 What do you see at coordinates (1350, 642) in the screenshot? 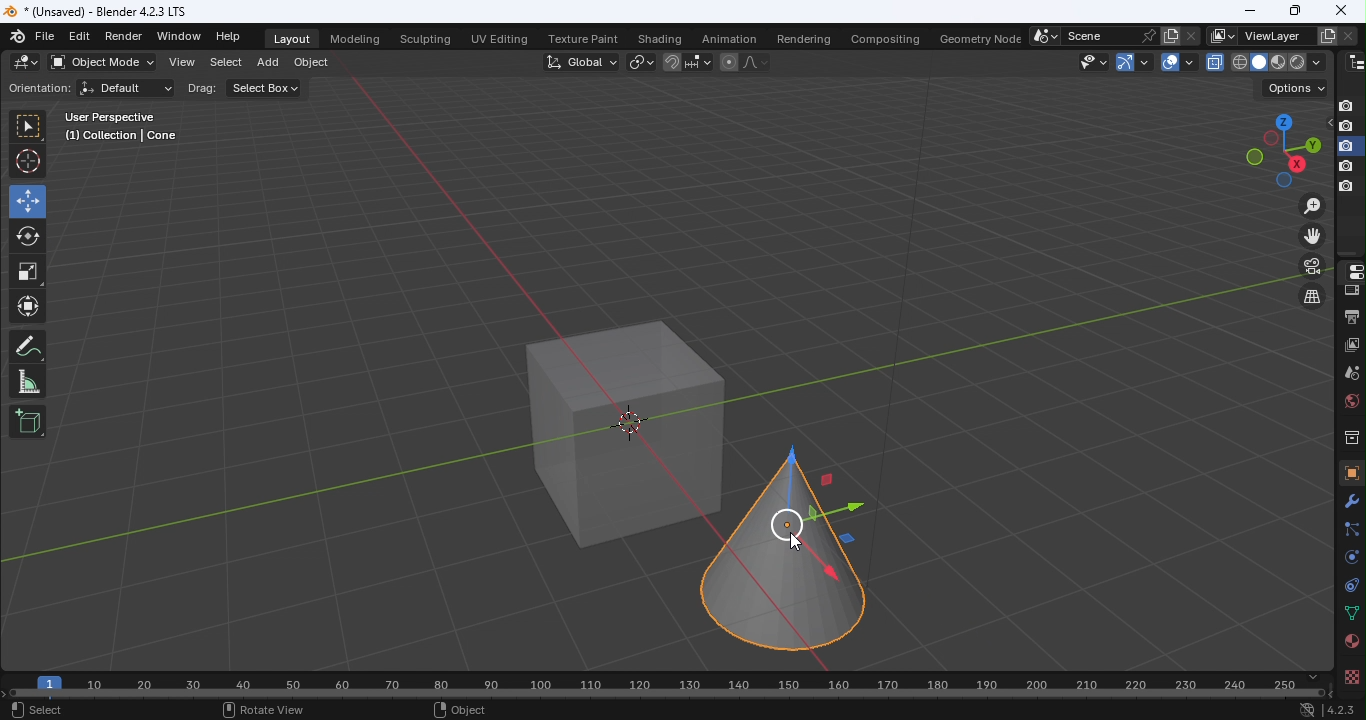
I see `Material` at bounding box center [1350, 642].